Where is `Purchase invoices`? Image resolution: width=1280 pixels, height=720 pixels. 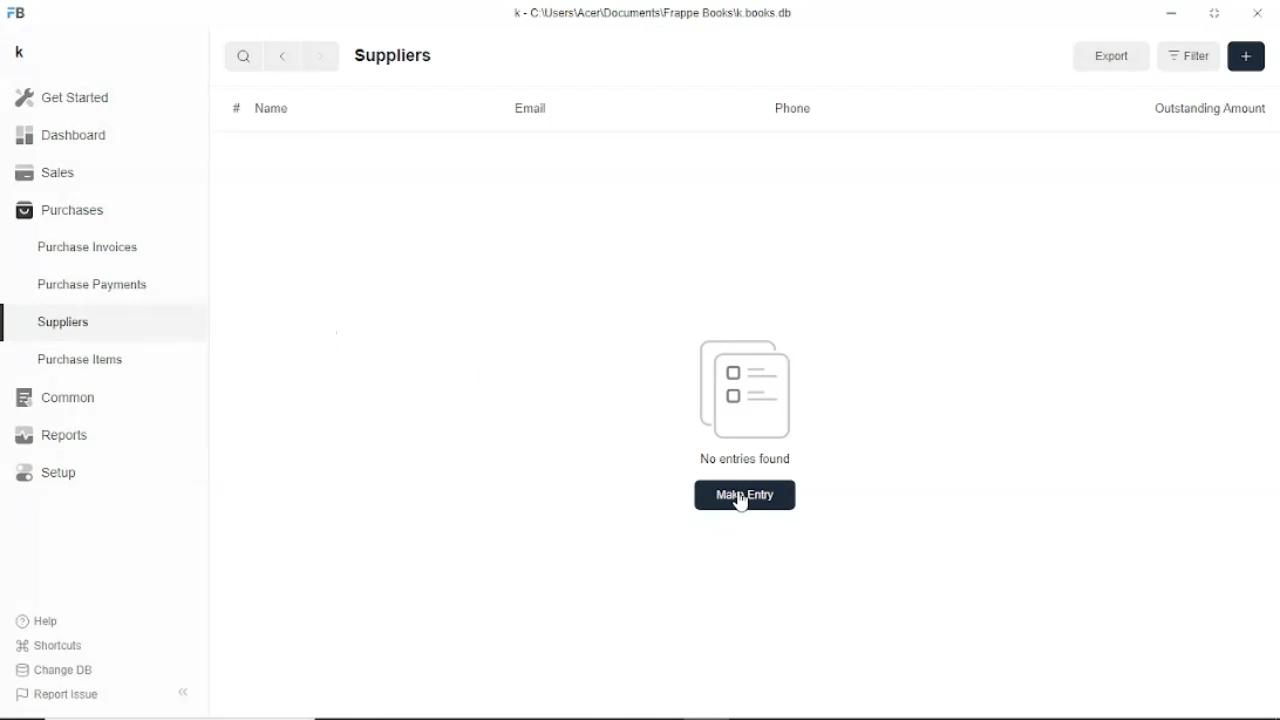 Purchase invoices is located at coordinates (87, 245).